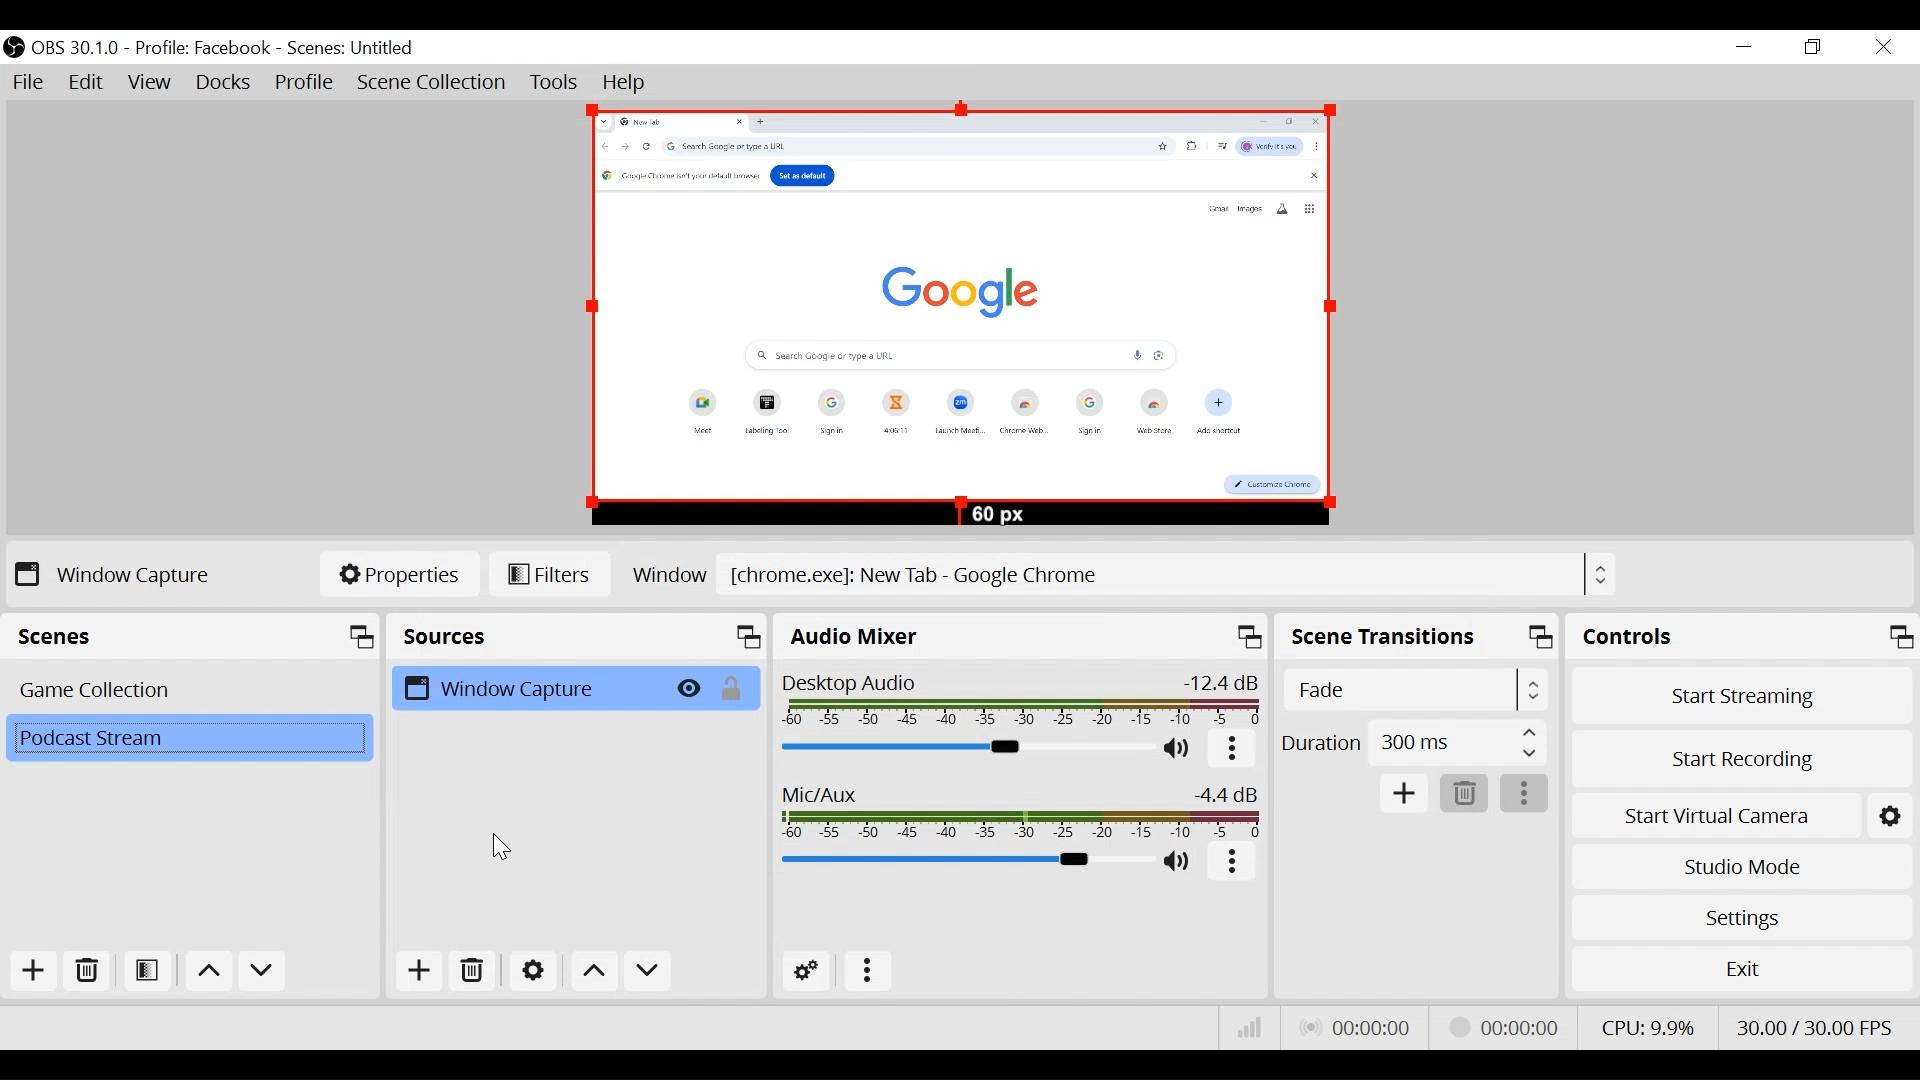 The width and height of the screenshot is (1920, 1080). What do you see at coordinates (647, 972) in the screenshot?
I see `Move down` at bounding box center [647, 972].